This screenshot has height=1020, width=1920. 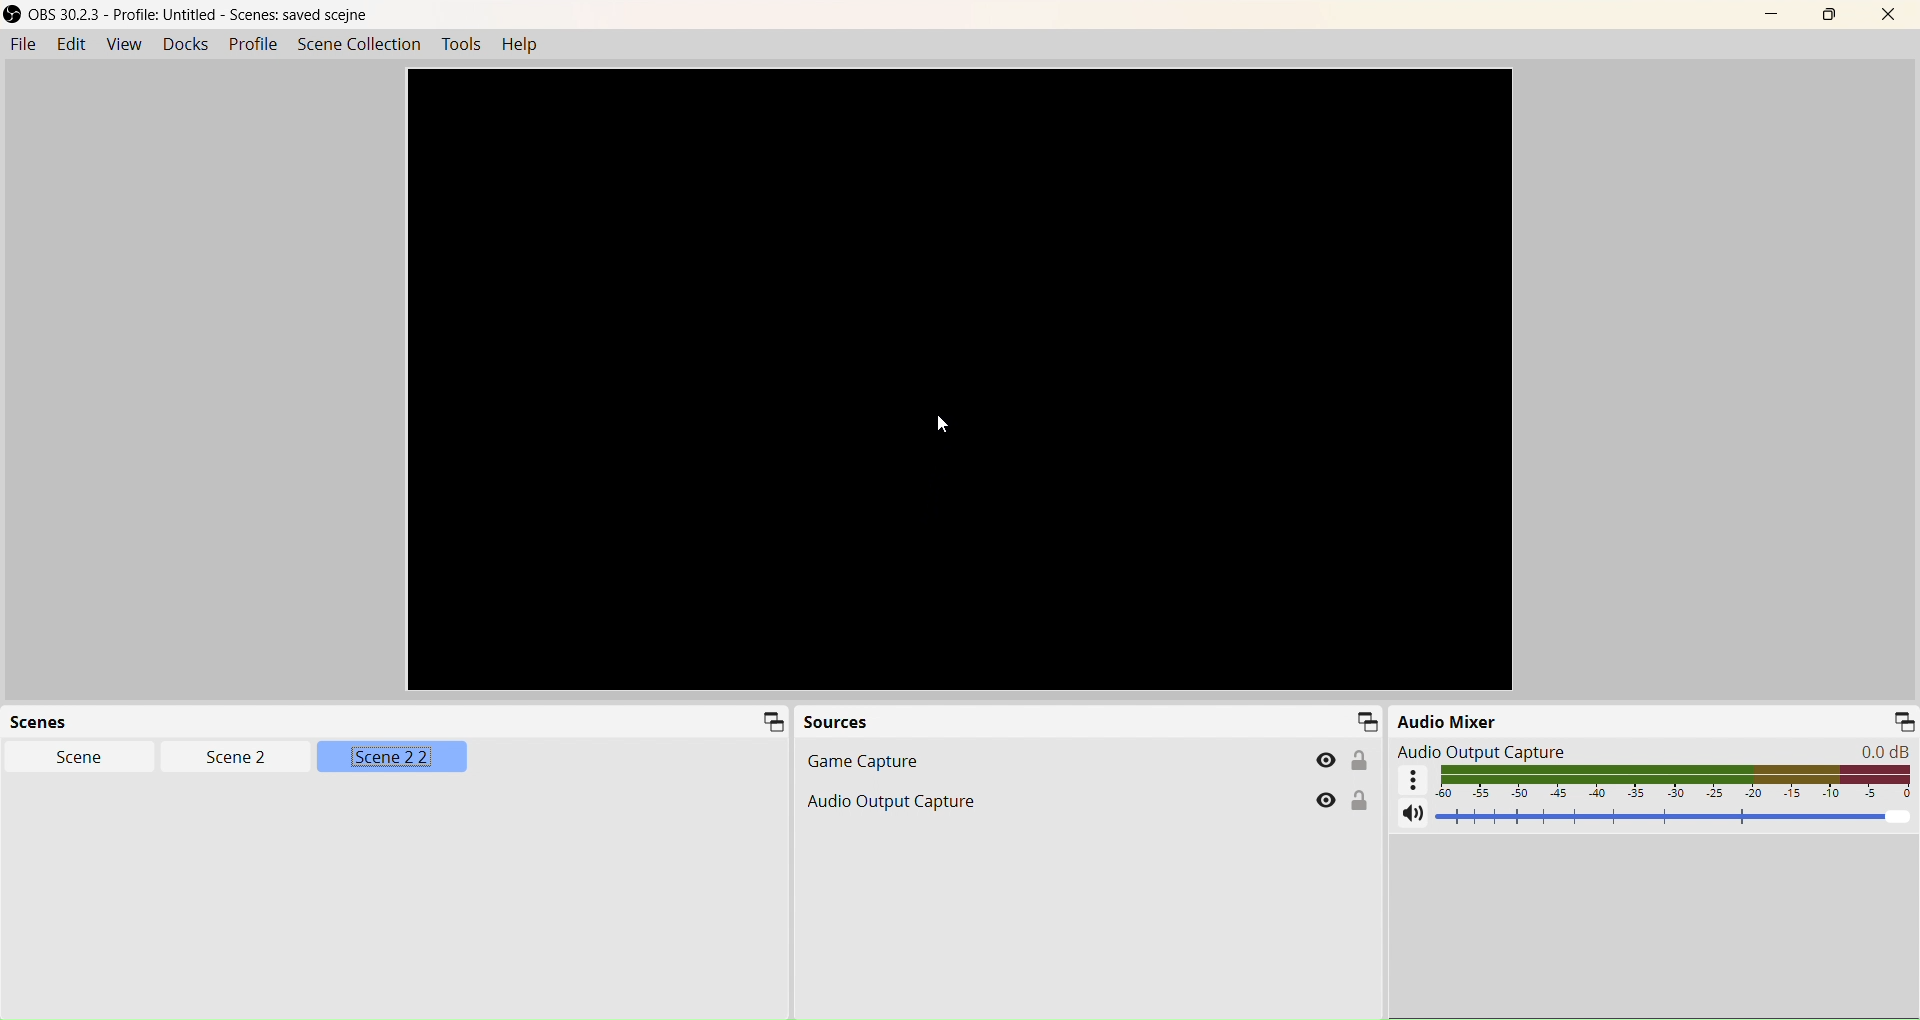 What do you see at coordinates (941, 423) in the screenshot?
I see `Cursor` at bounding box center [941, 423].